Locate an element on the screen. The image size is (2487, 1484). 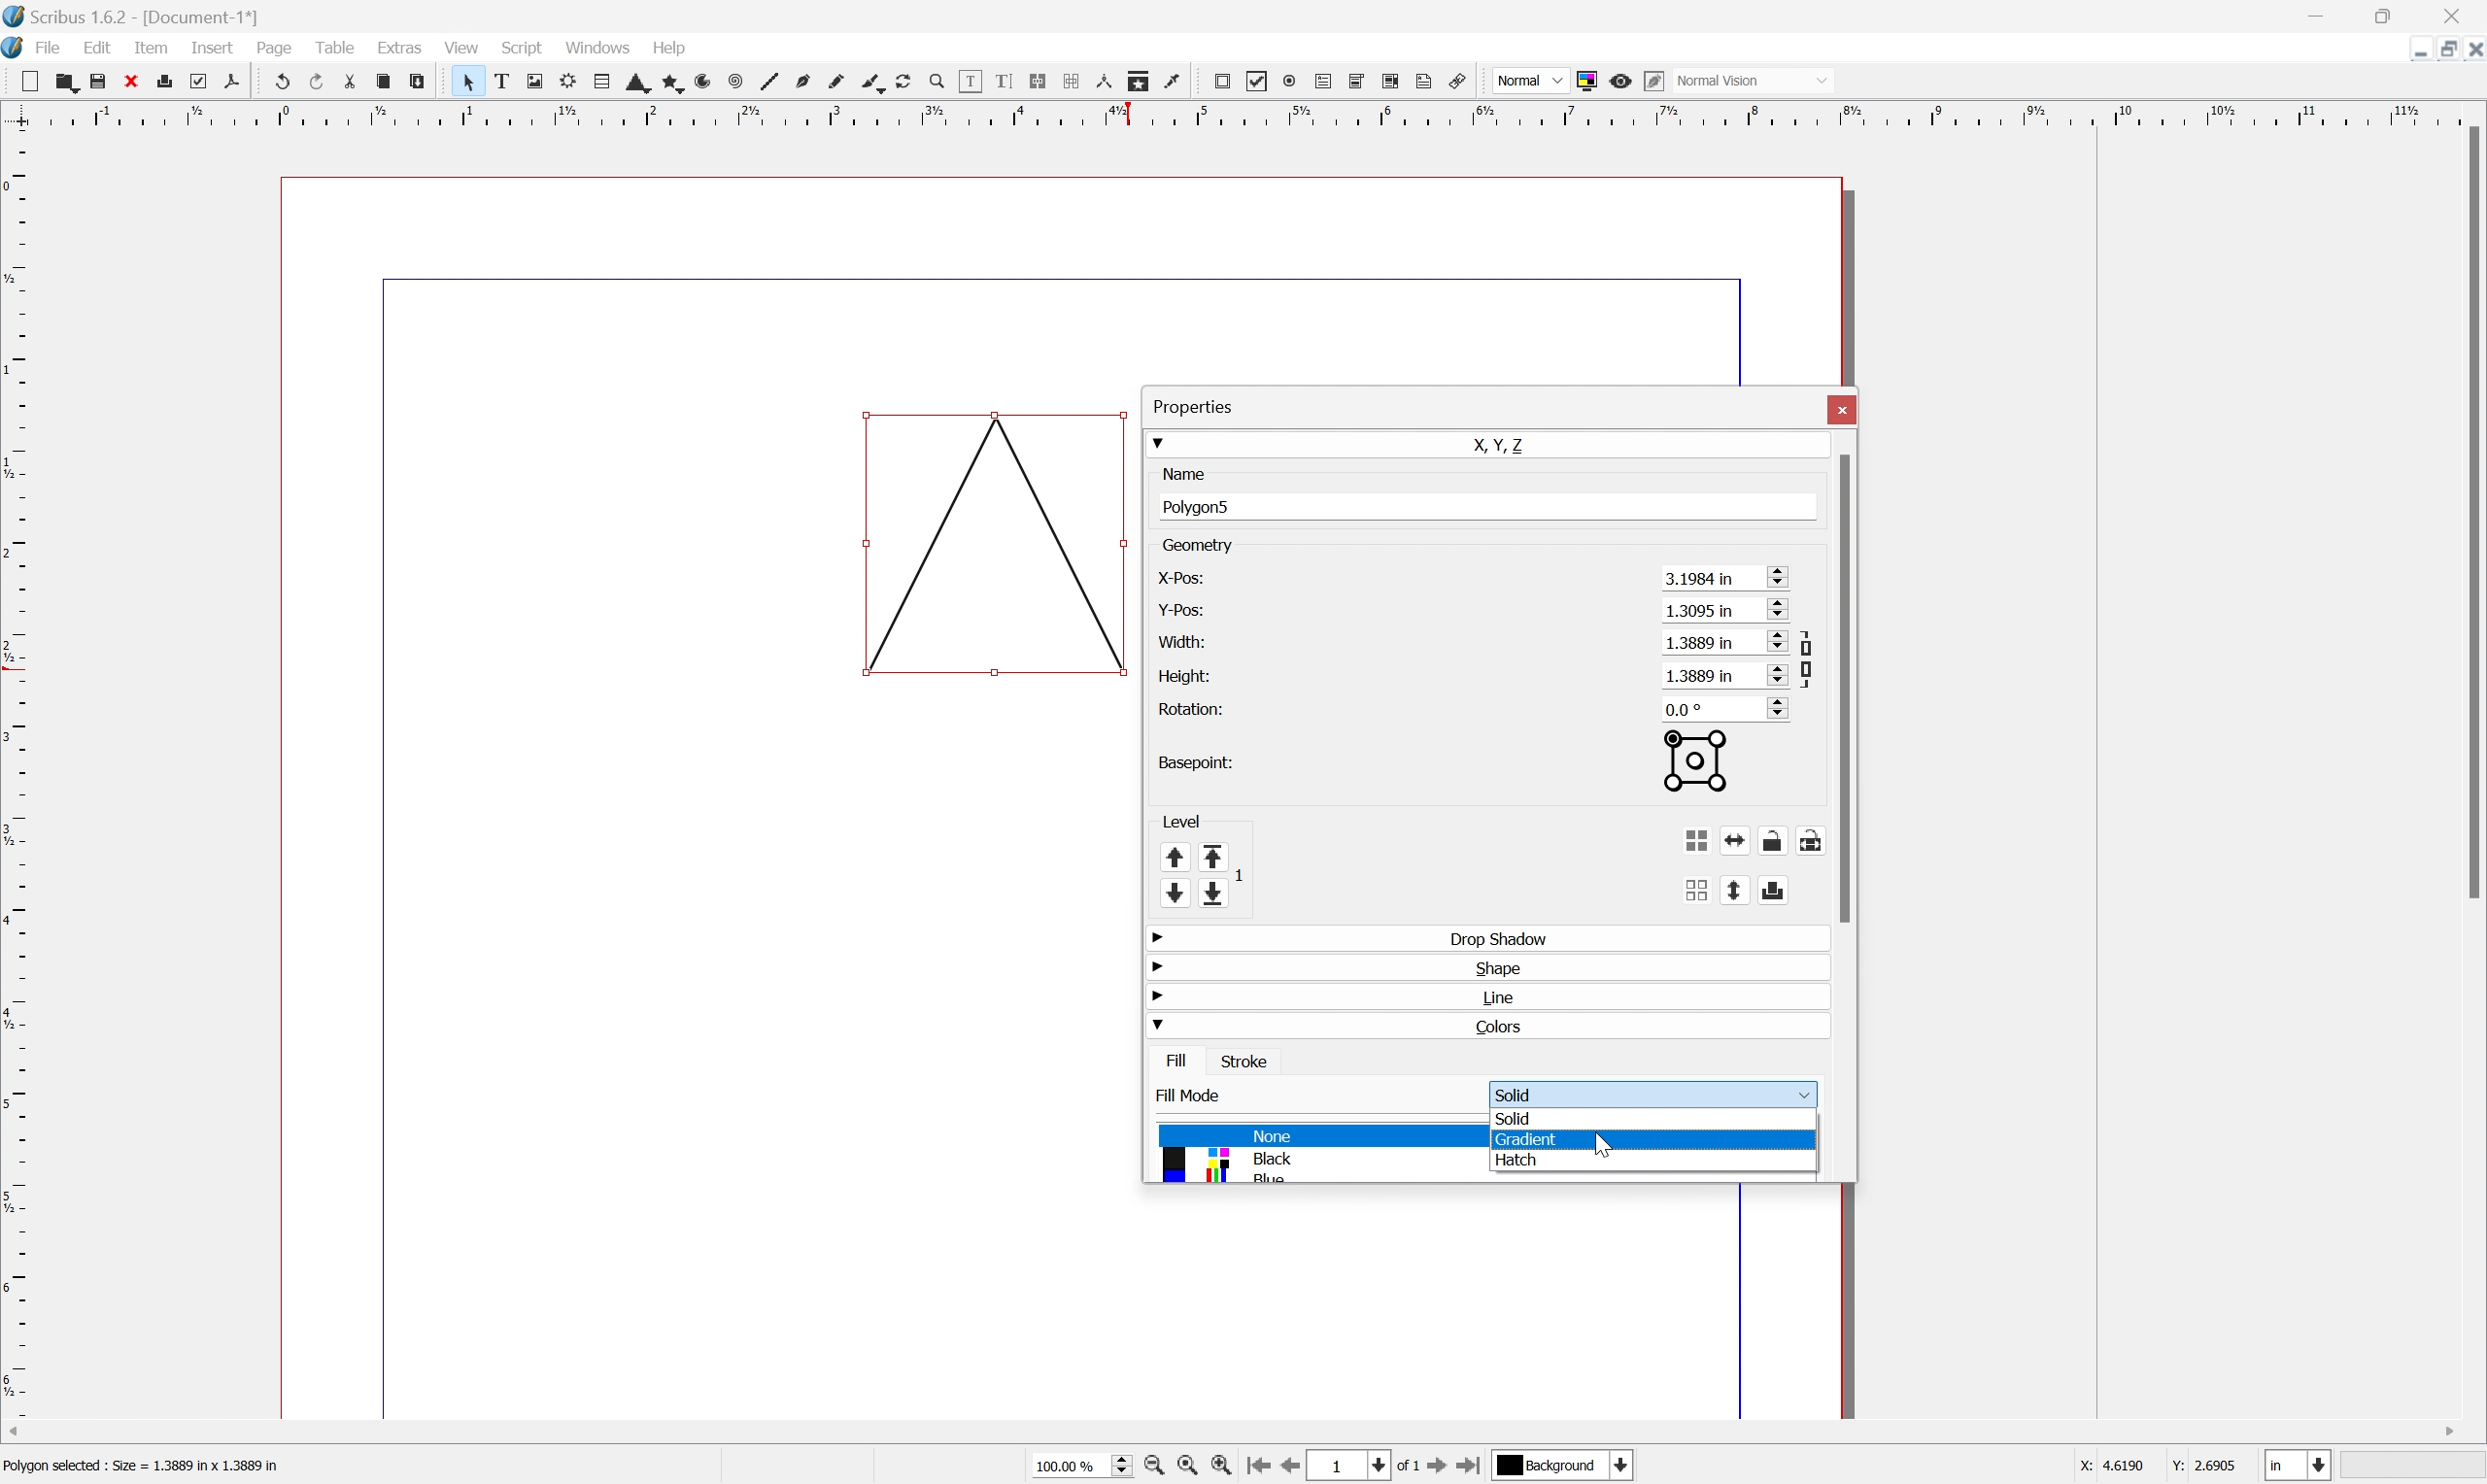
Scroll is located at coordinates (1799, 706).